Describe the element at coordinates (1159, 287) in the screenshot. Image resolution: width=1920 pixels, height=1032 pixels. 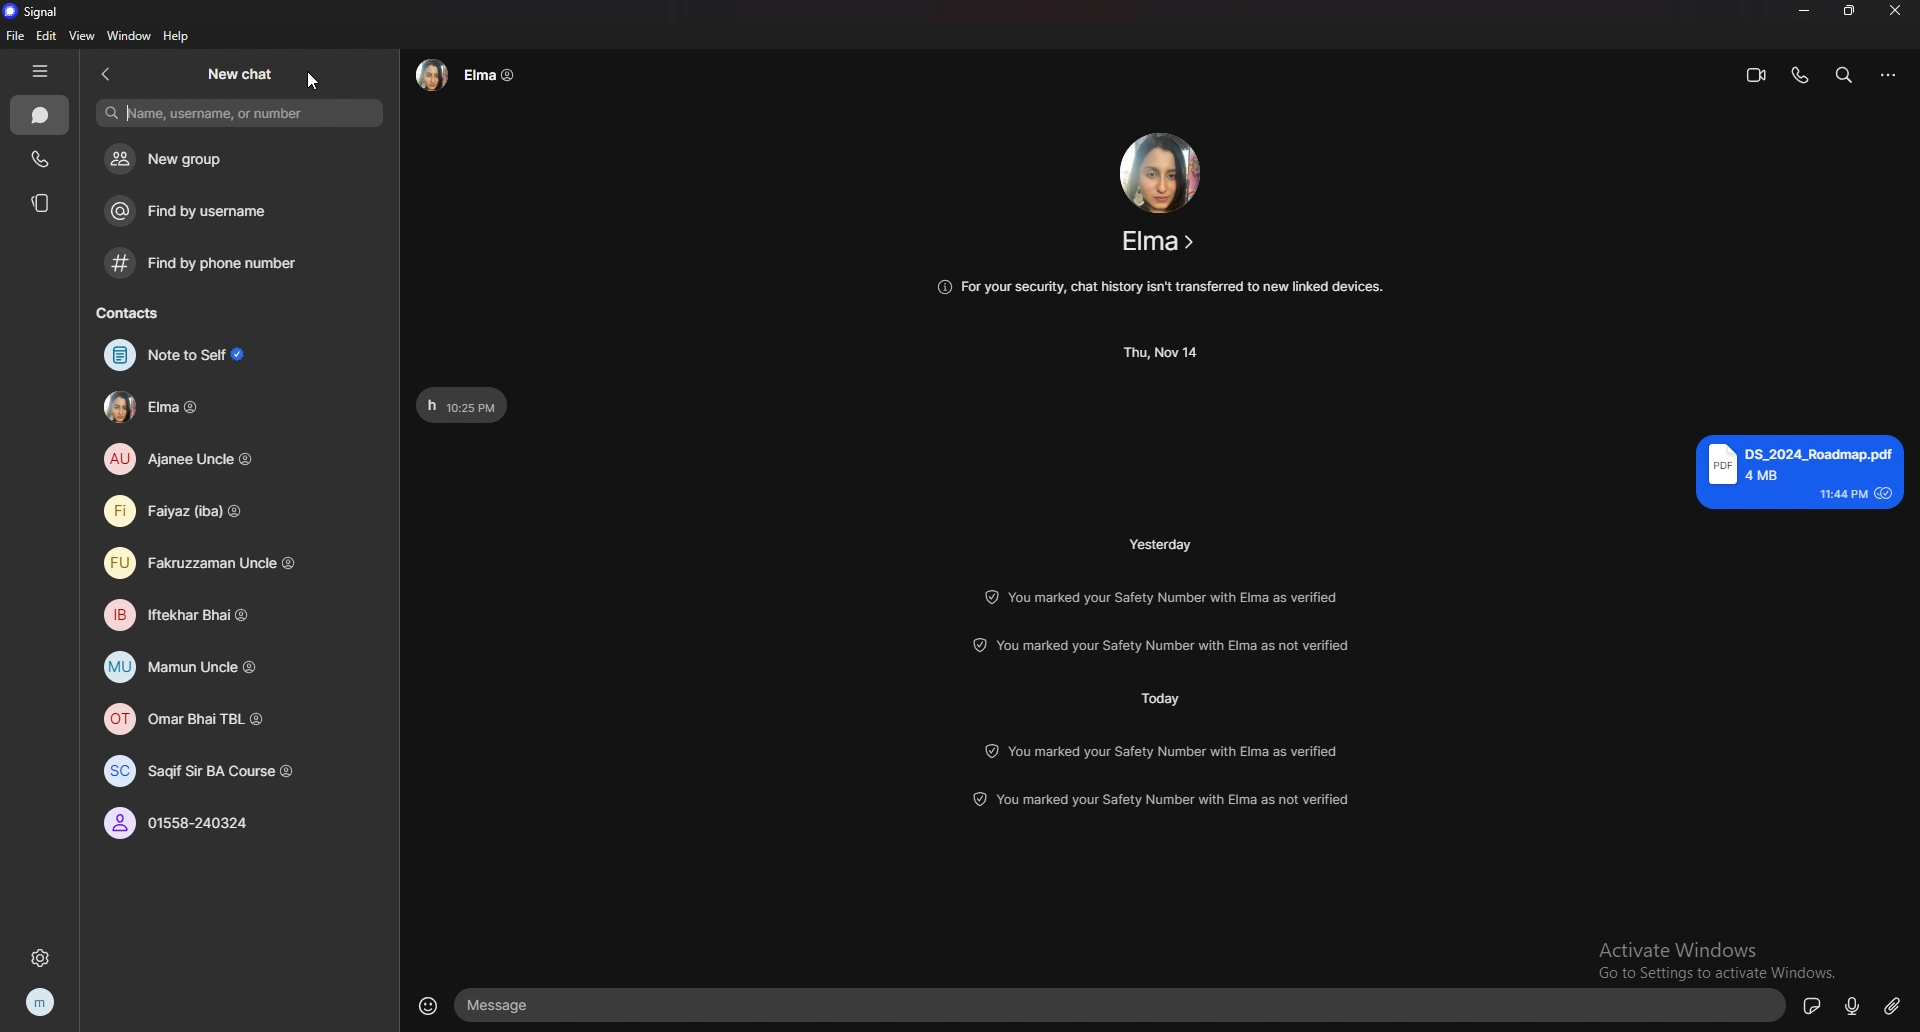
I see `info` at that location.